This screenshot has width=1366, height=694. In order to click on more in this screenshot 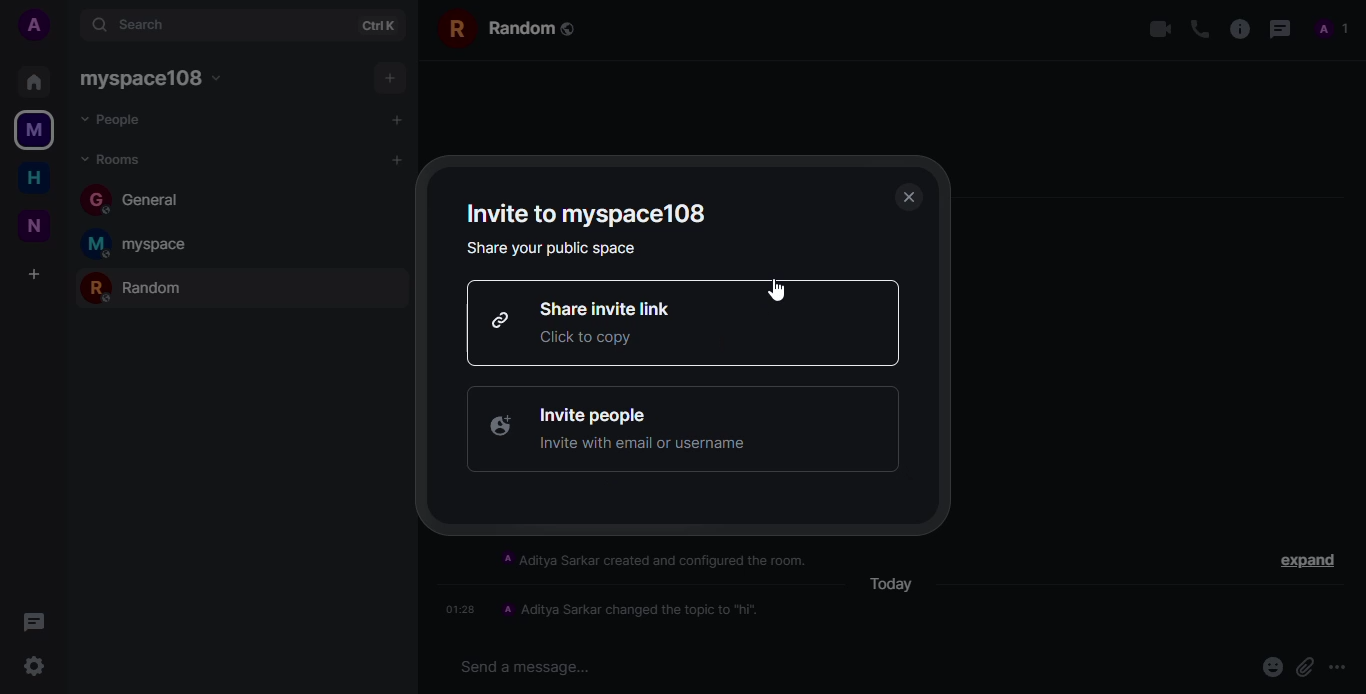, I will do `click(1342, 665)`.